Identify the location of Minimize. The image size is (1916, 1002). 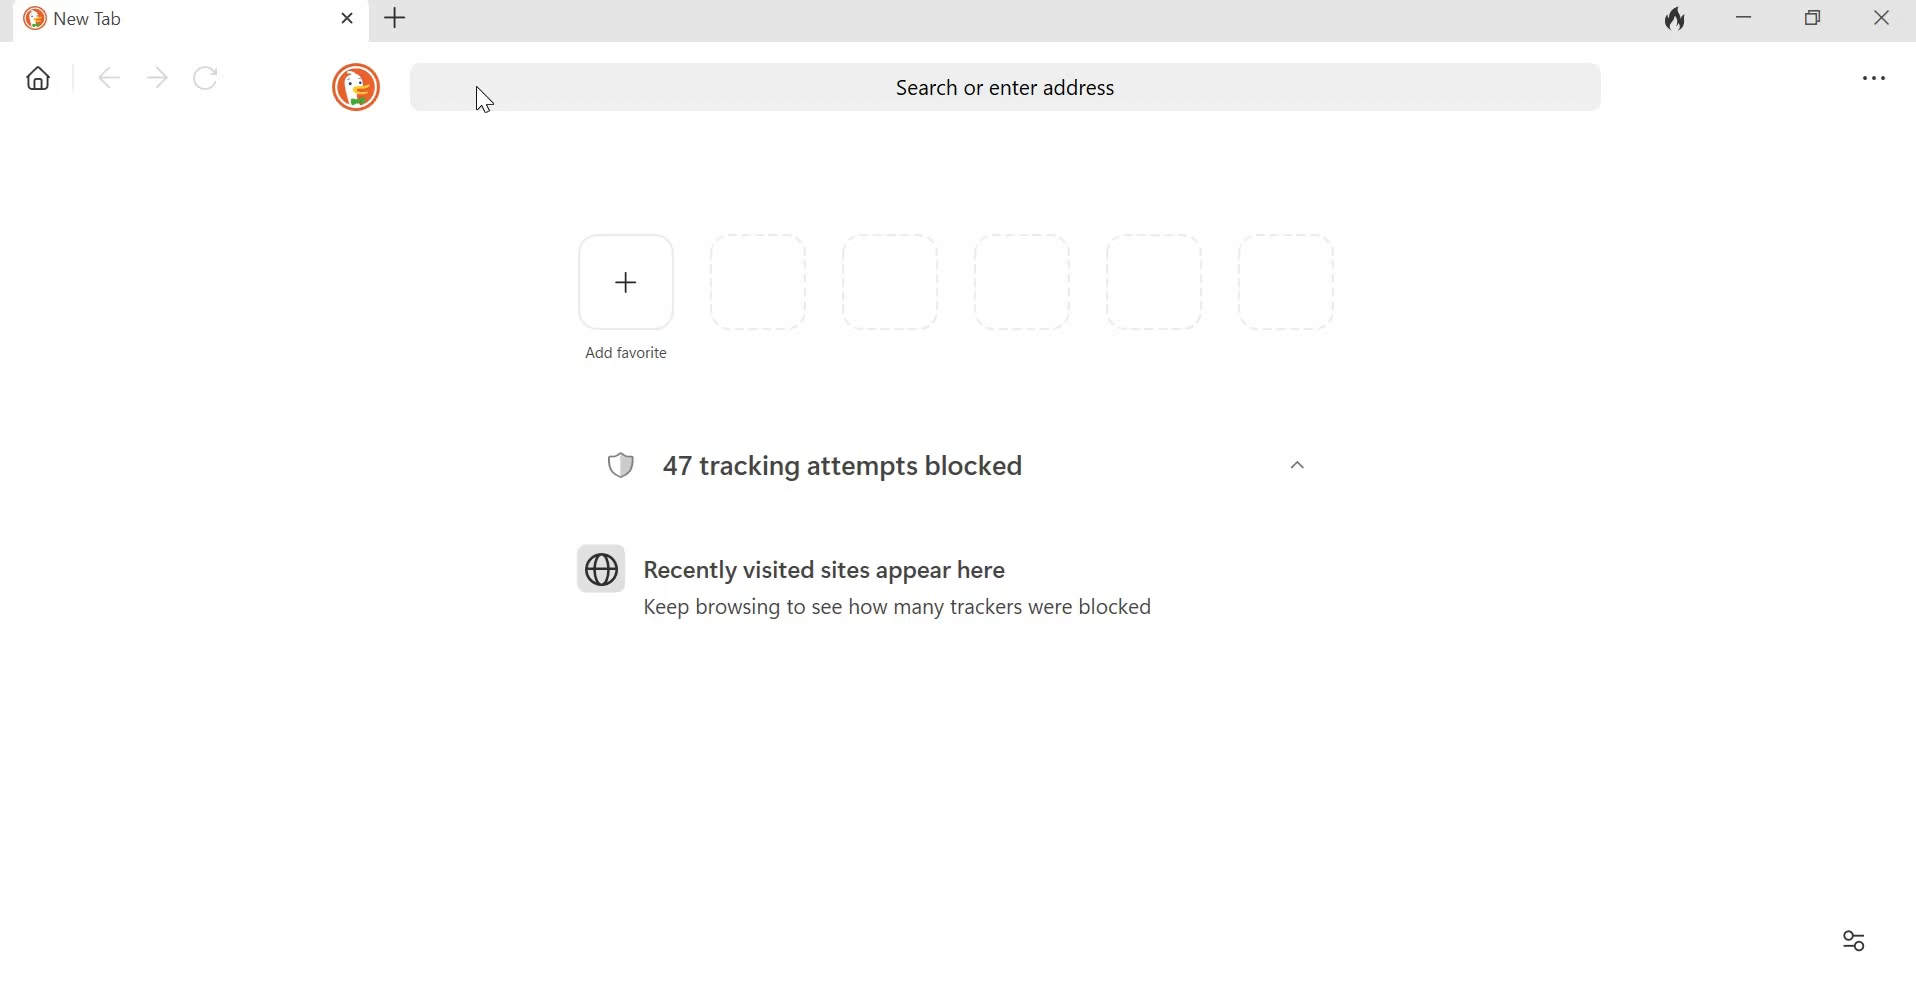
(1744, 20).